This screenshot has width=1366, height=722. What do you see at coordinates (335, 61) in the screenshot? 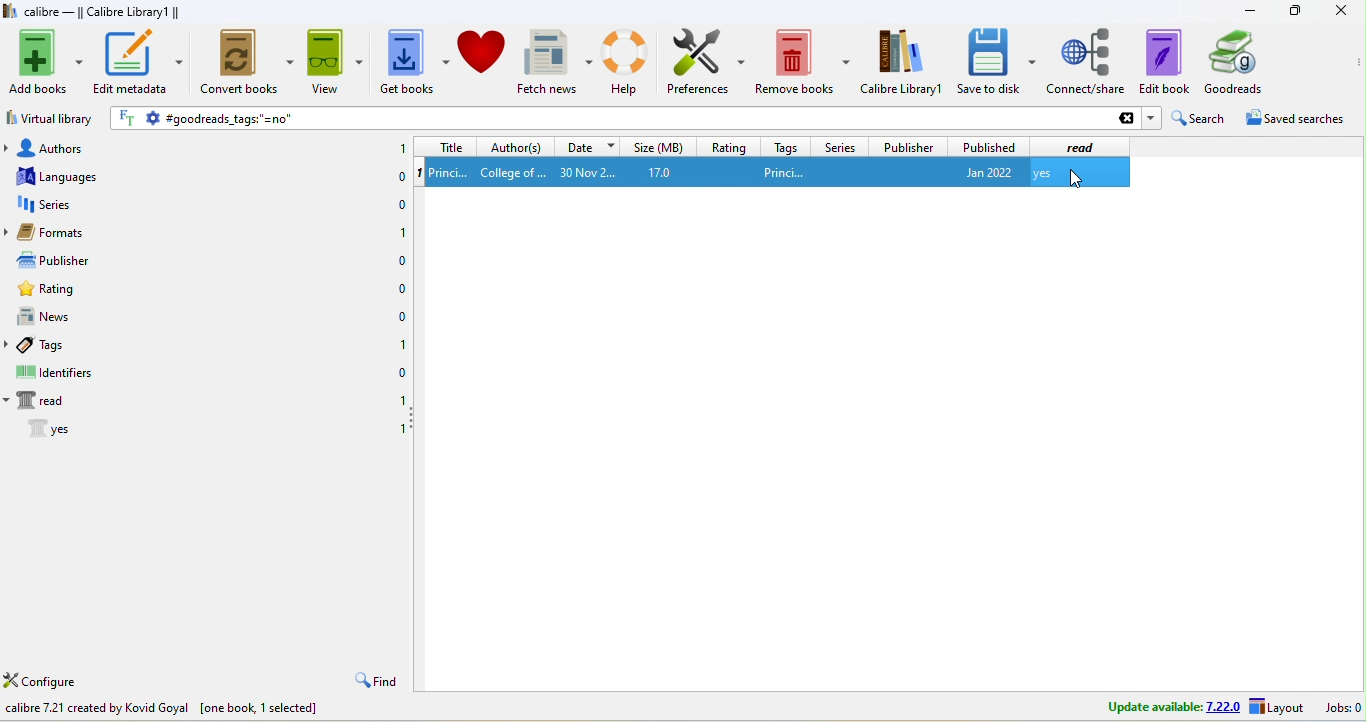
I see `view` at bounding box center [335, 61].